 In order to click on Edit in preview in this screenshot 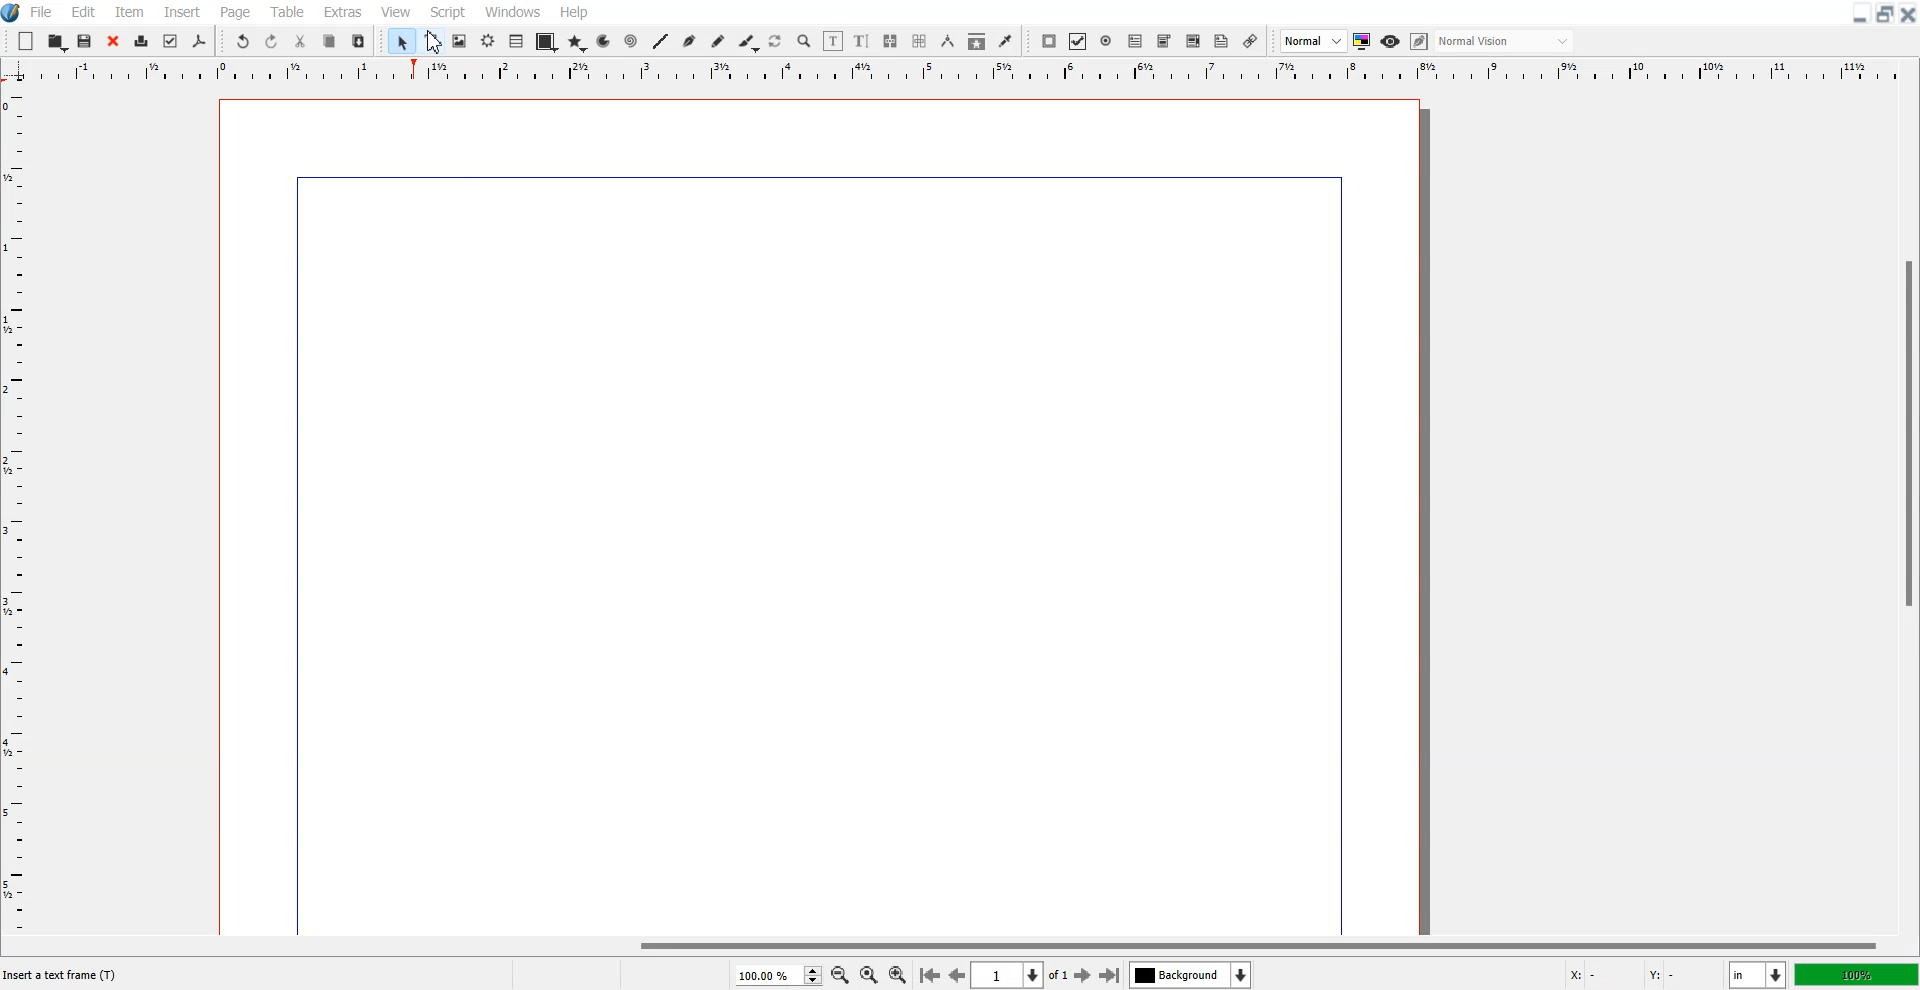, I will do `click(1421, 42)`.